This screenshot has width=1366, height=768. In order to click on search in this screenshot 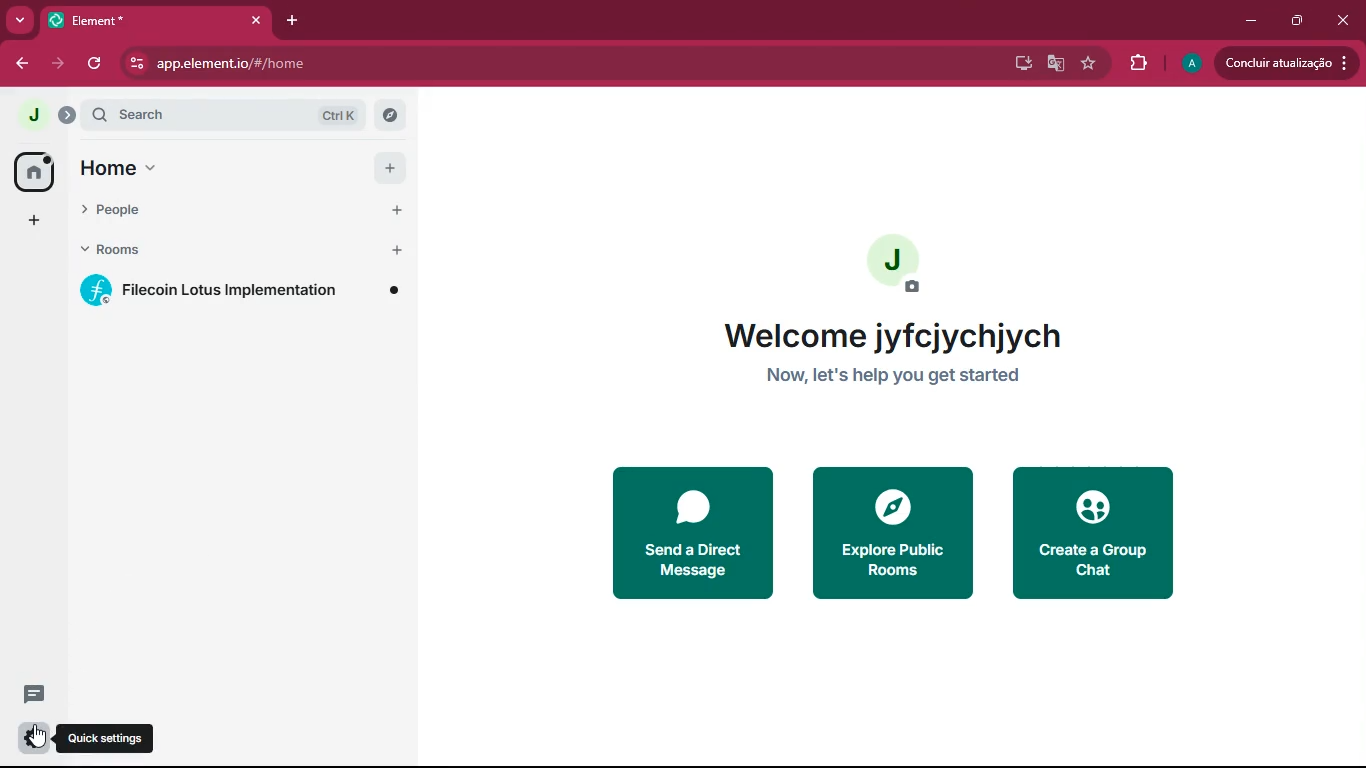, I will do `click(239, 116)`.